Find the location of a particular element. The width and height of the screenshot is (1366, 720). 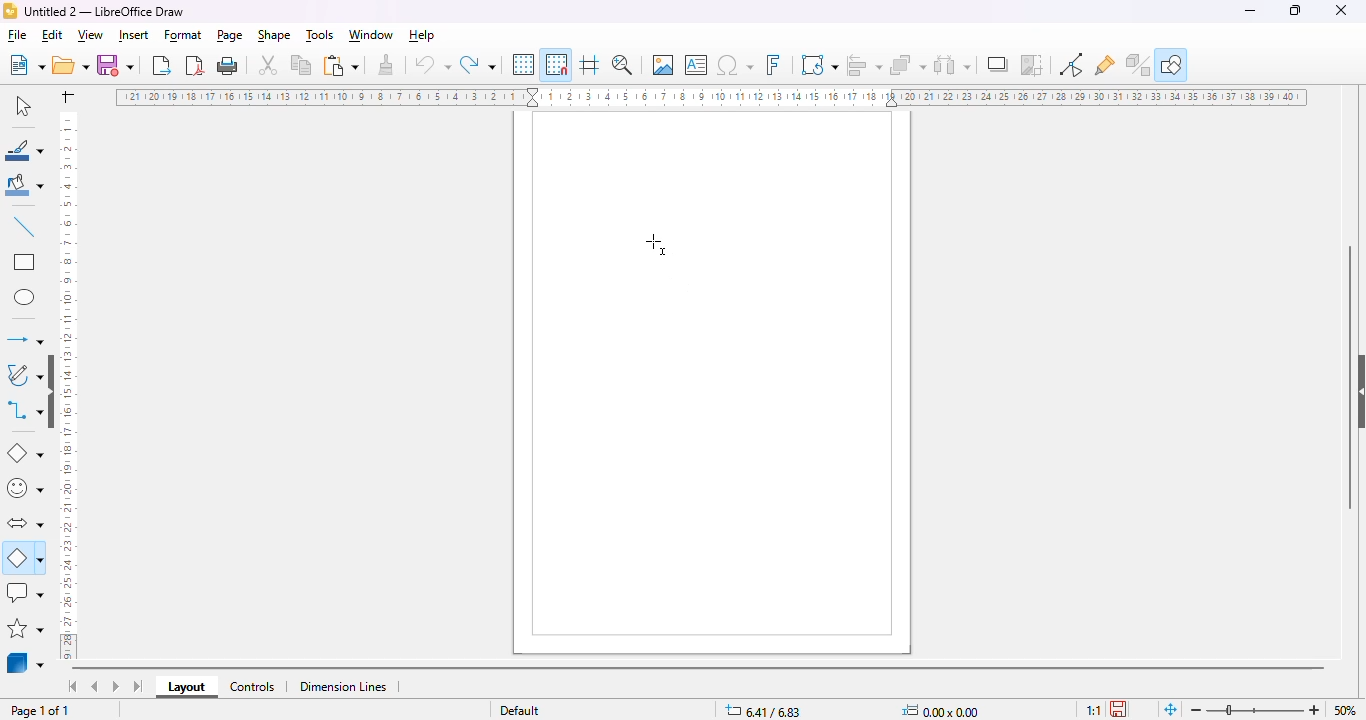

fill color is located at coordinates (24, 186).